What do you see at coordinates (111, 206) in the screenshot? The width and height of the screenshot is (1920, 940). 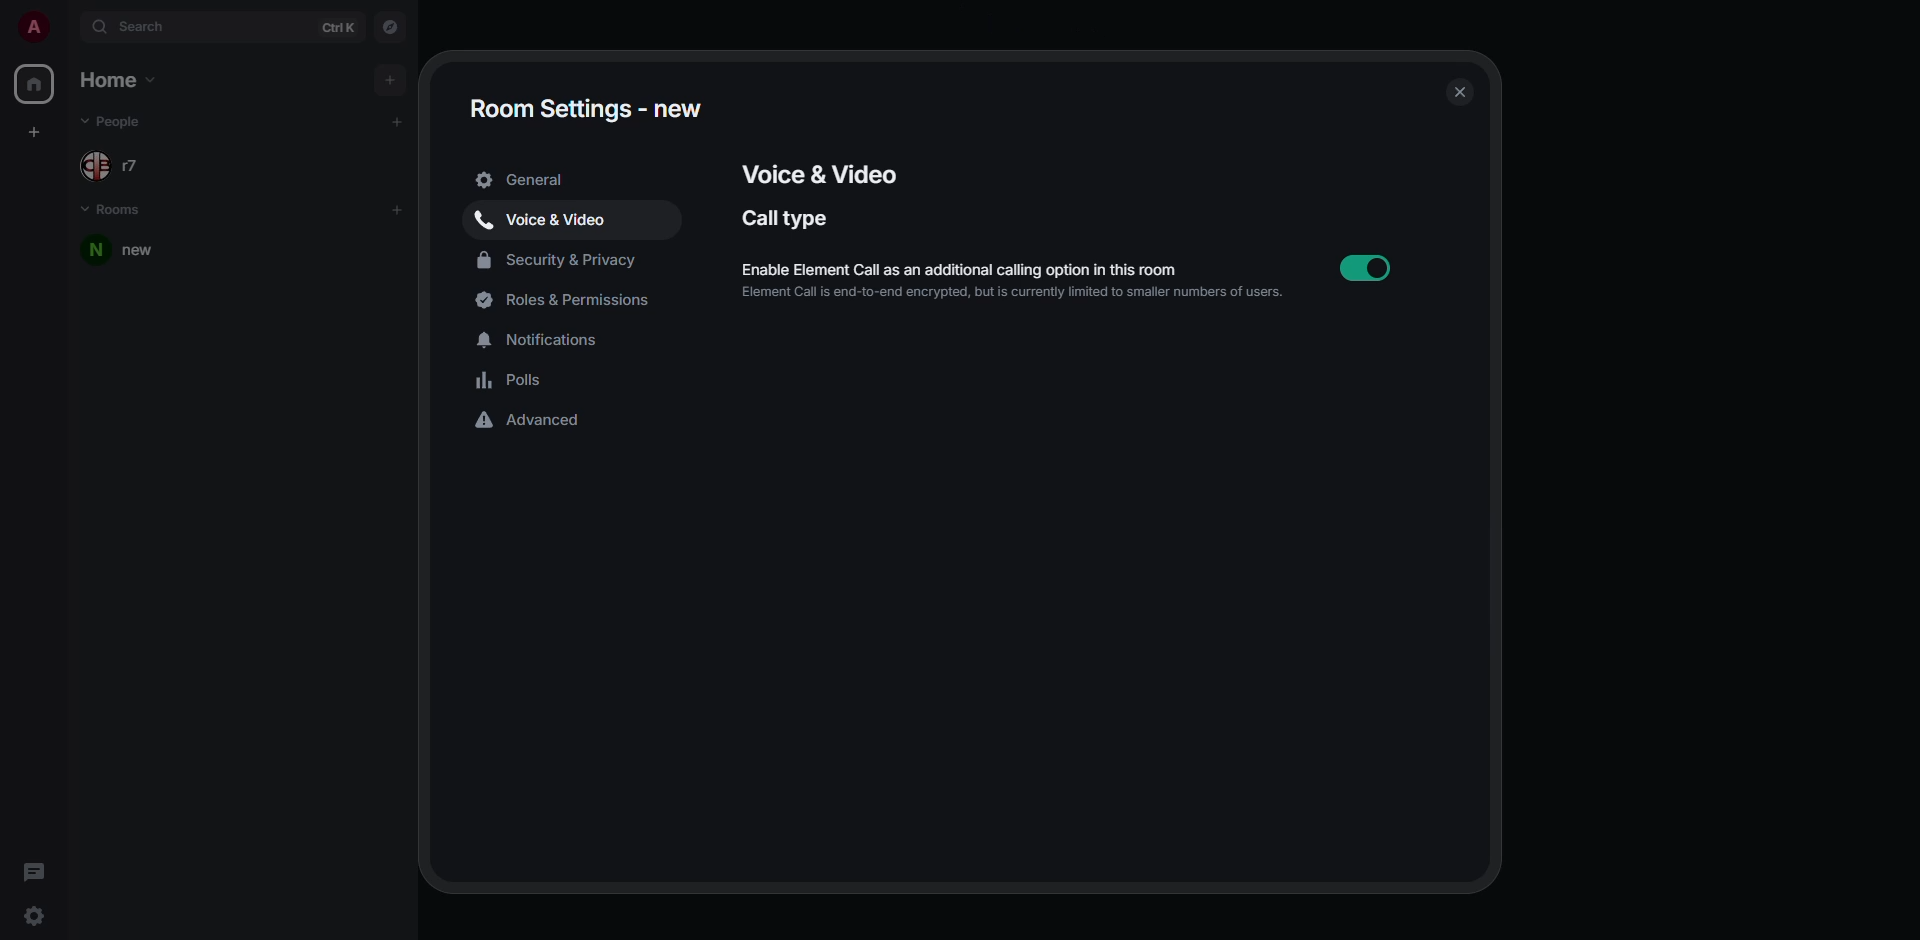 I see `rooms` at bounding box center [111, 206].